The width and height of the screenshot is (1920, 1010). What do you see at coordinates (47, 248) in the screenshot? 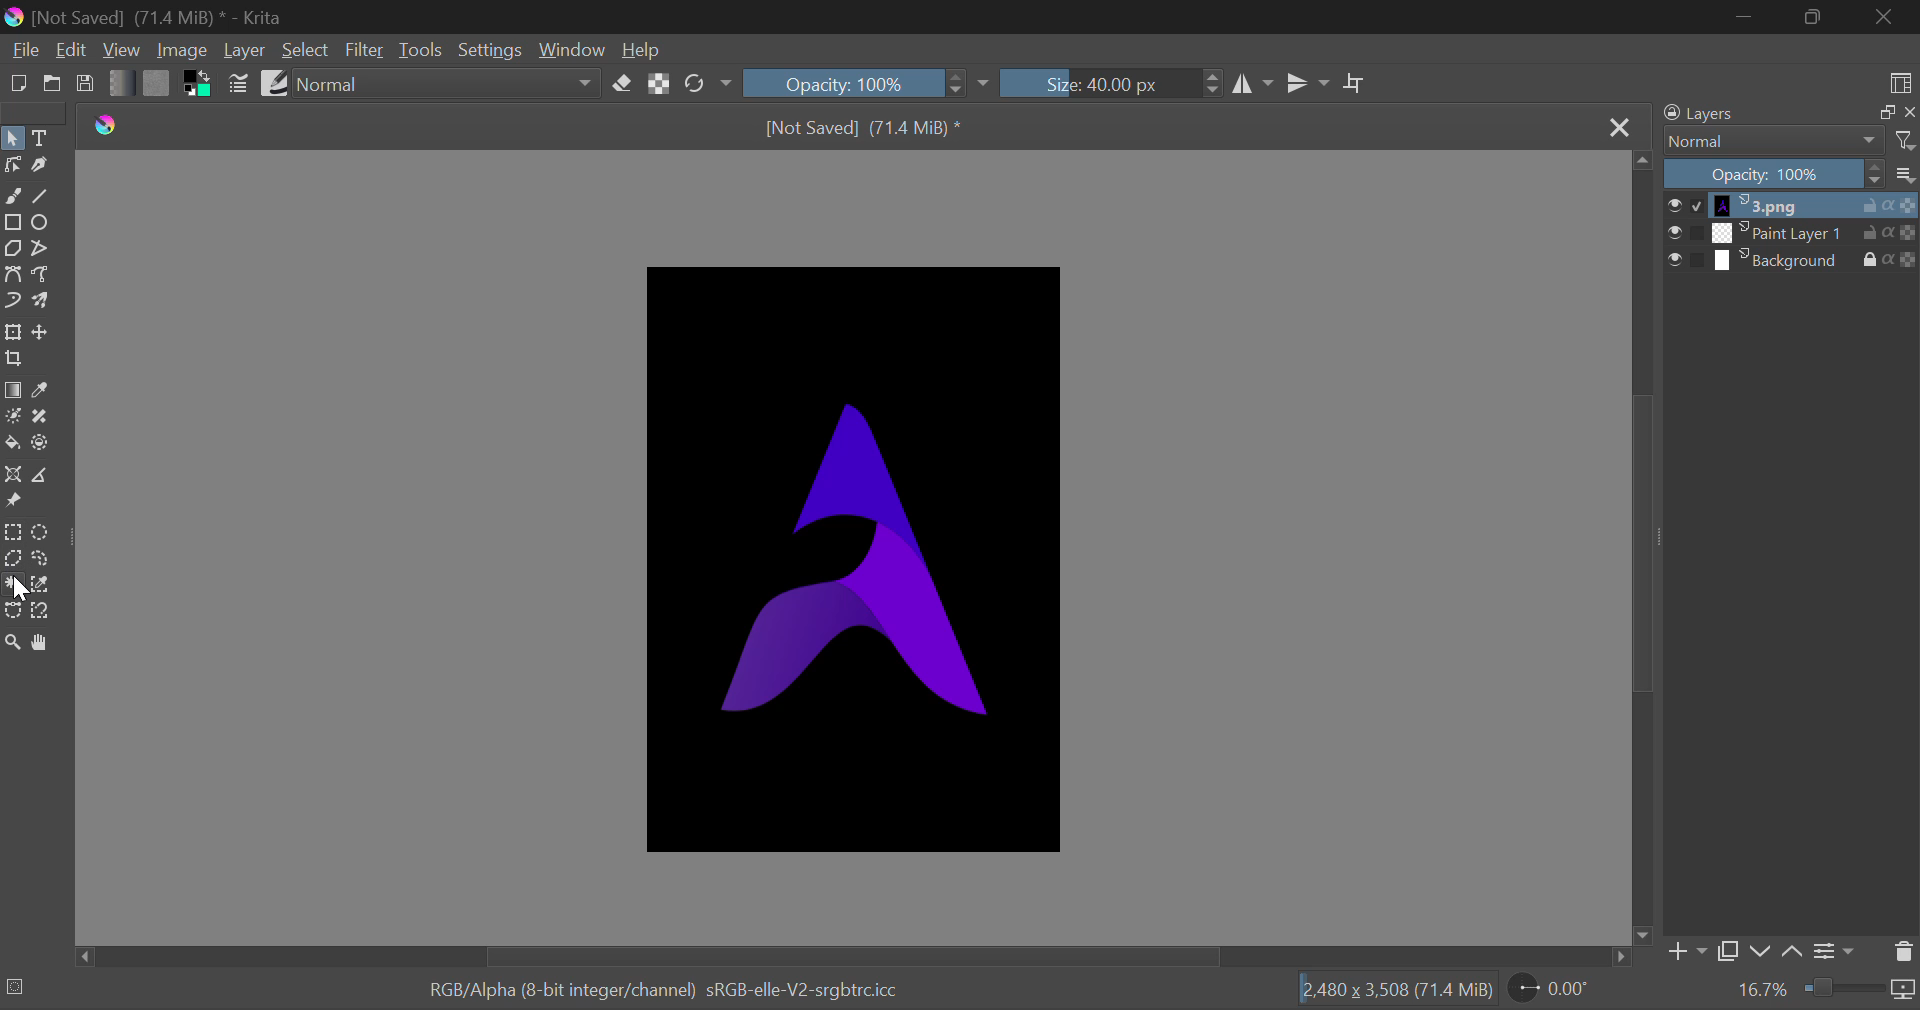
I see `Polyline` at bounding box center [47, 248].